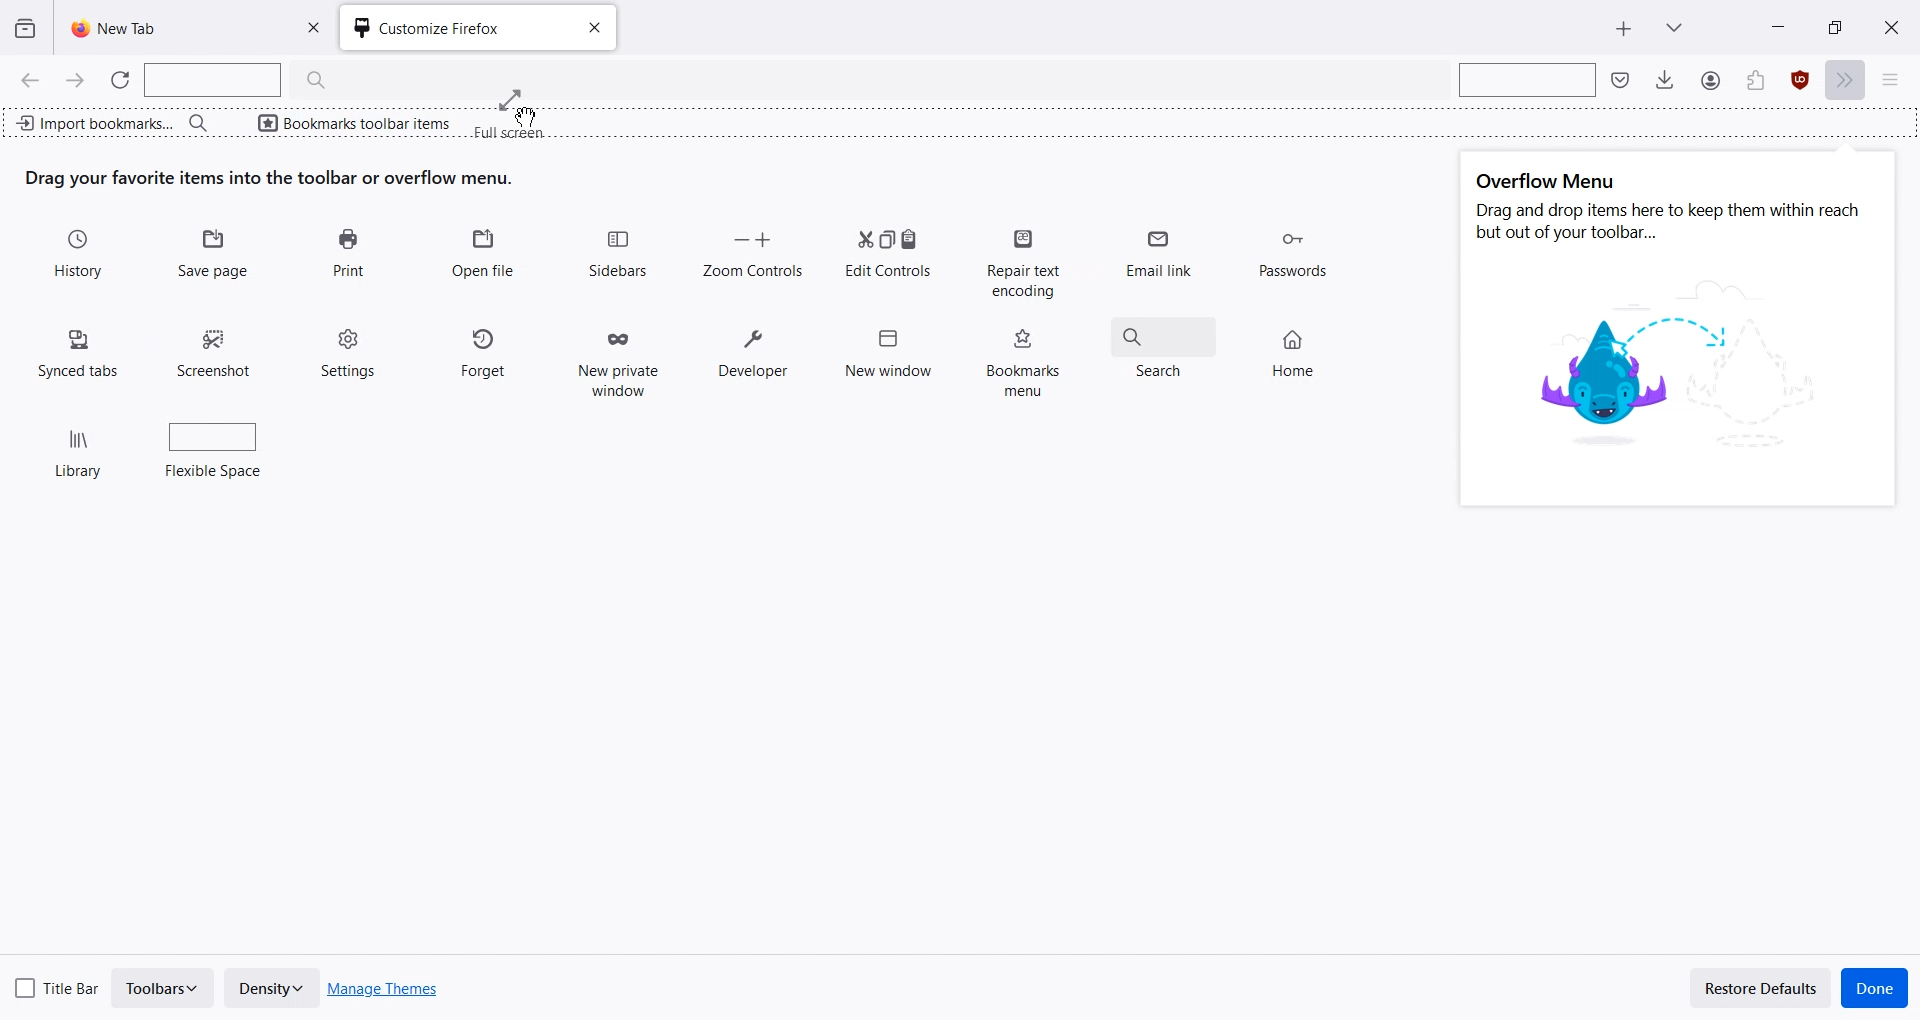  Describe the element at coordinates (1834, 26) in the screenshot. I see `Maximize` at that location.